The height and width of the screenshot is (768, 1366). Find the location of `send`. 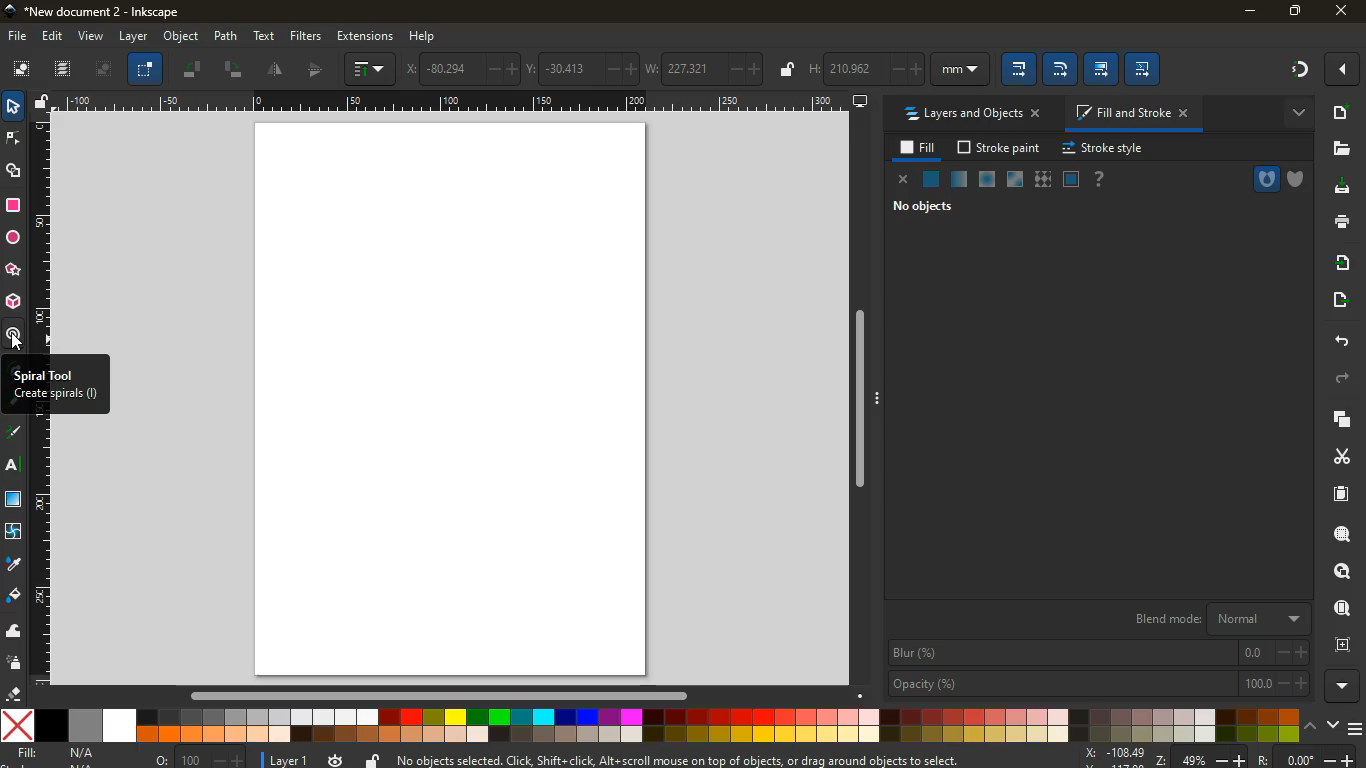

send is located at coordinates (1340, 299).